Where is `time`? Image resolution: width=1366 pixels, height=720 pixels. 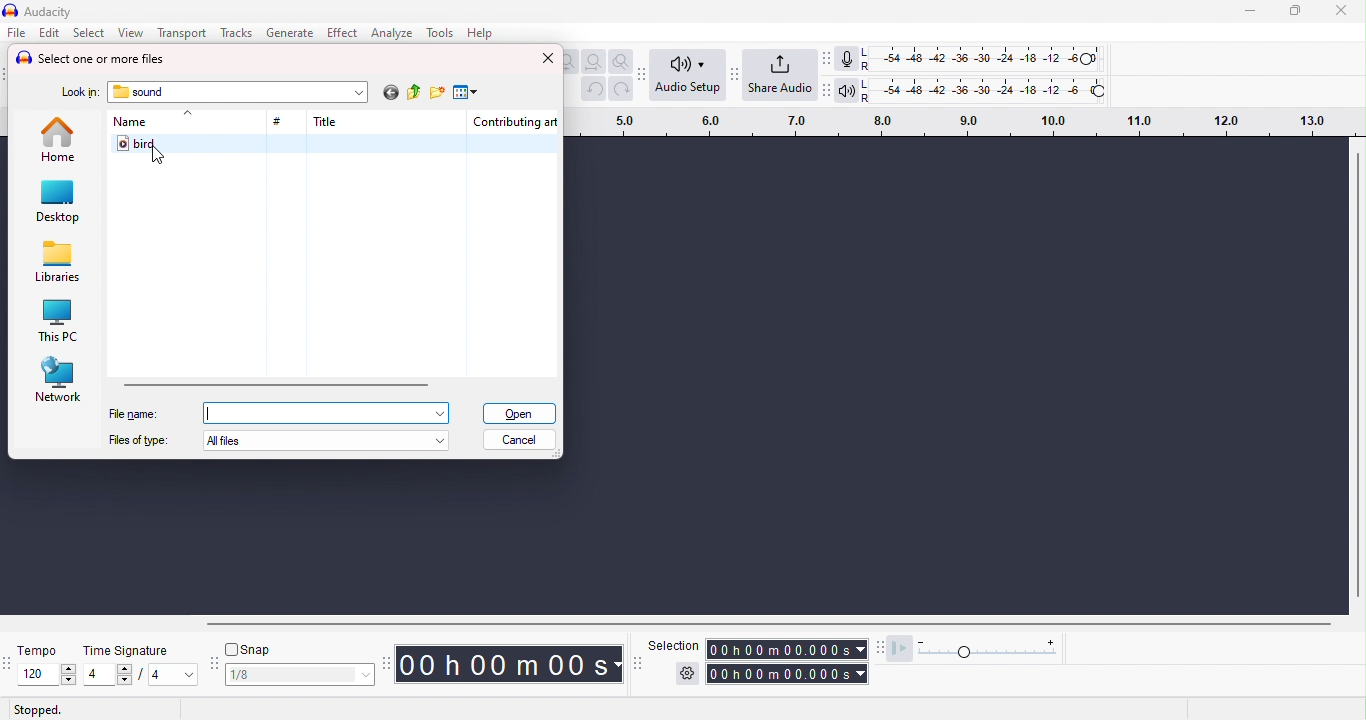 time is located at coordinates (511, 663).